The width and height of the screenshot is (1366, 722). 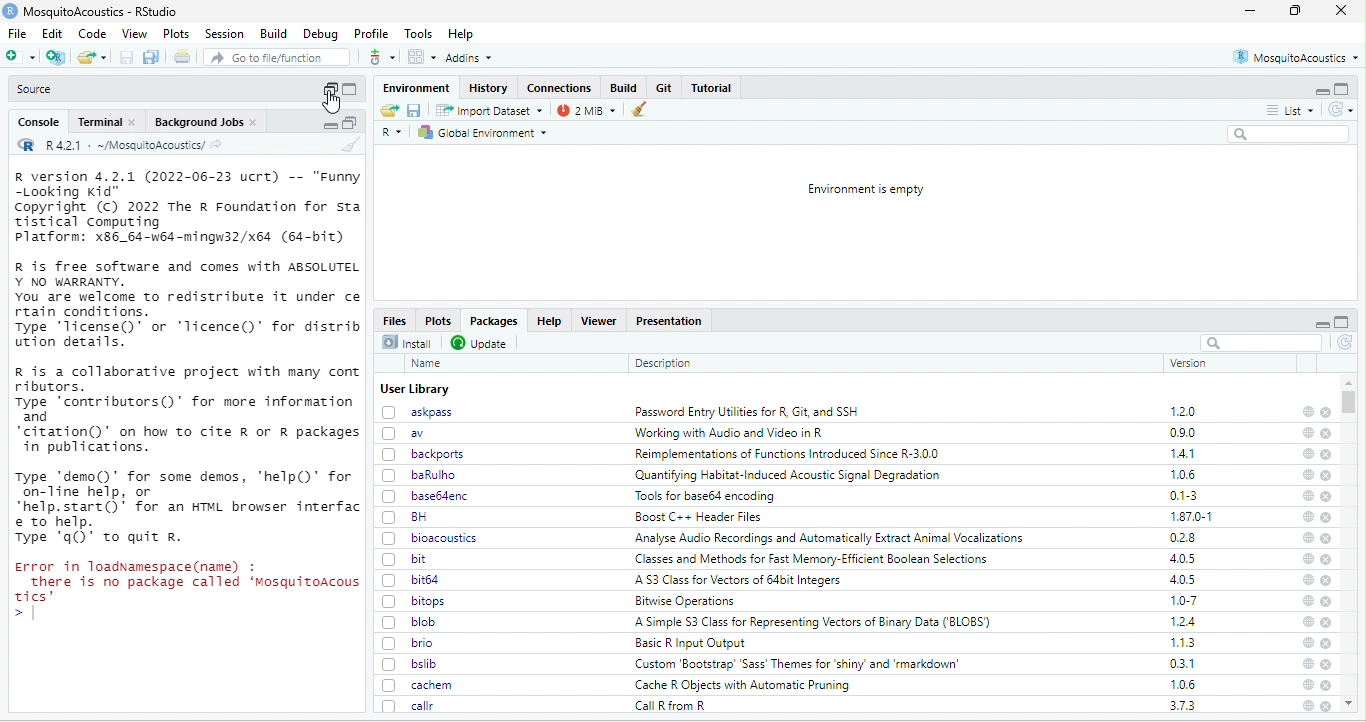 What do you see at coordinates (1182, 663) in the screenshot?
I see `0.3.1` at bounding box center [1182, 663].